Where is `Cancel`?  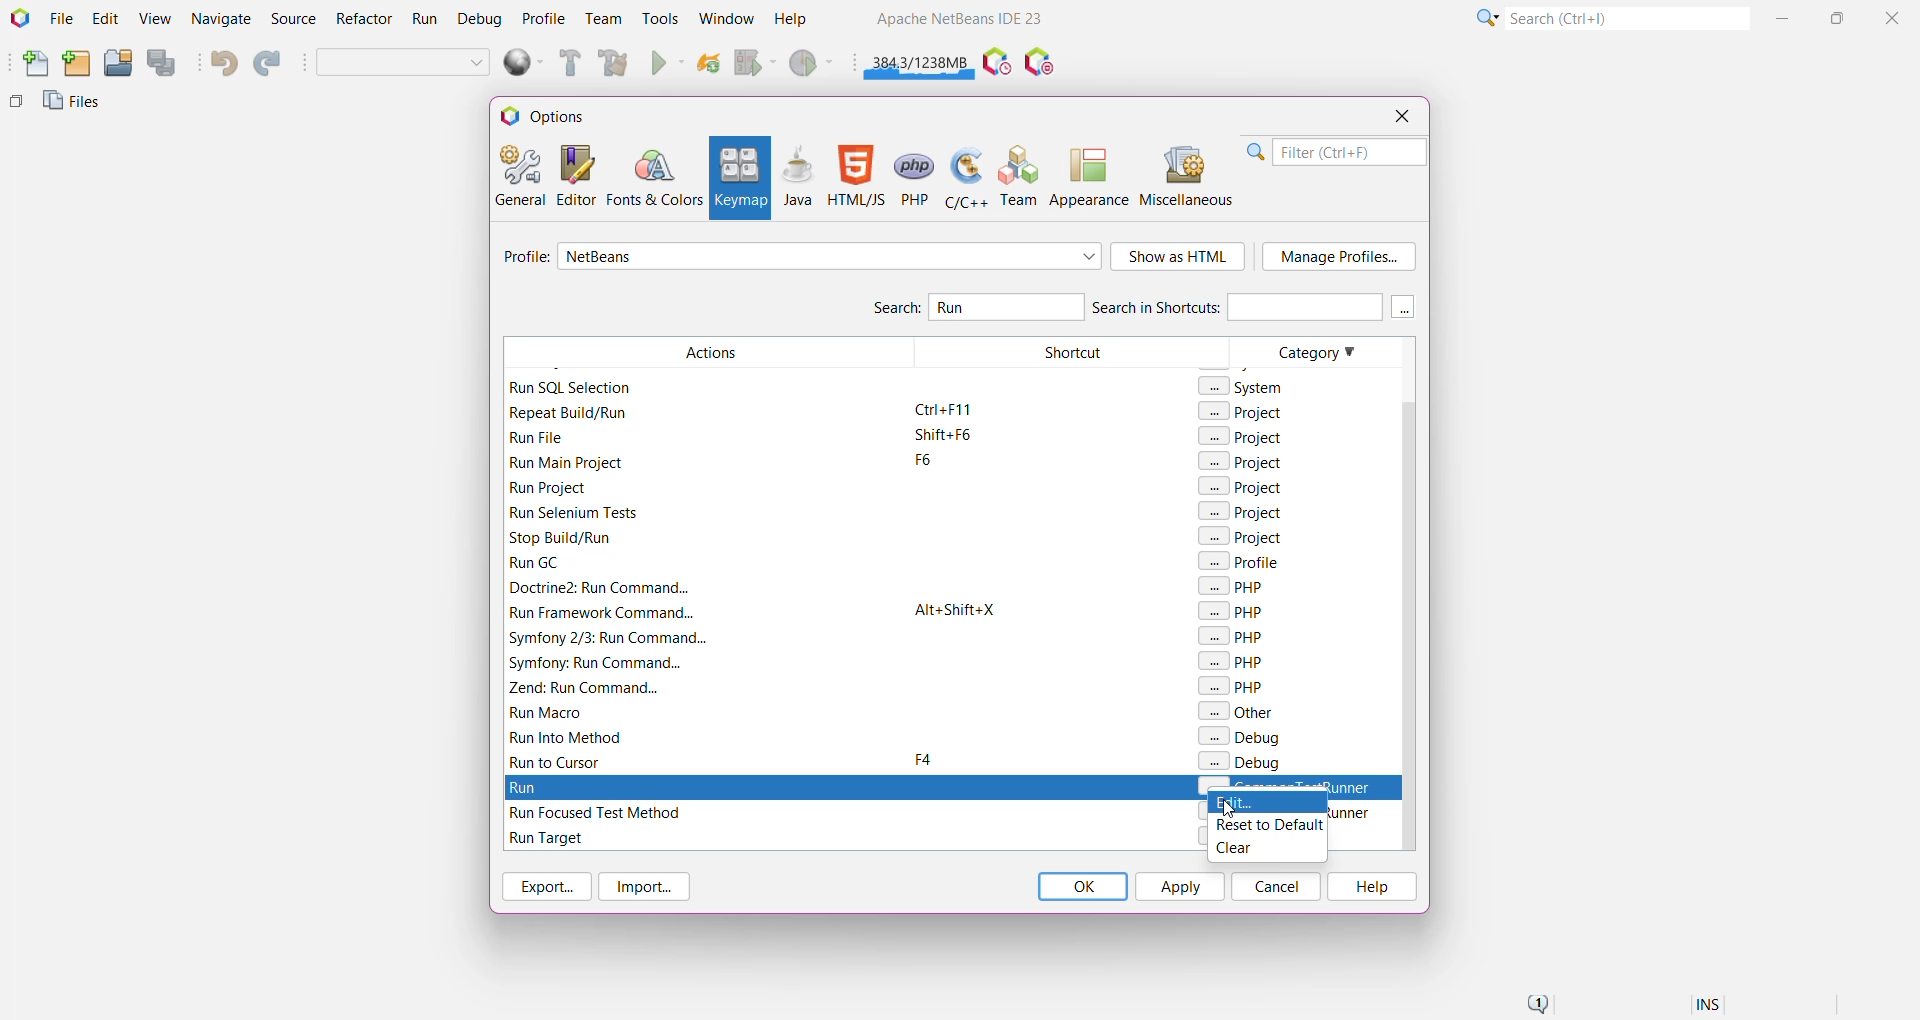 Cancel is located at coordinates (1276, 886).